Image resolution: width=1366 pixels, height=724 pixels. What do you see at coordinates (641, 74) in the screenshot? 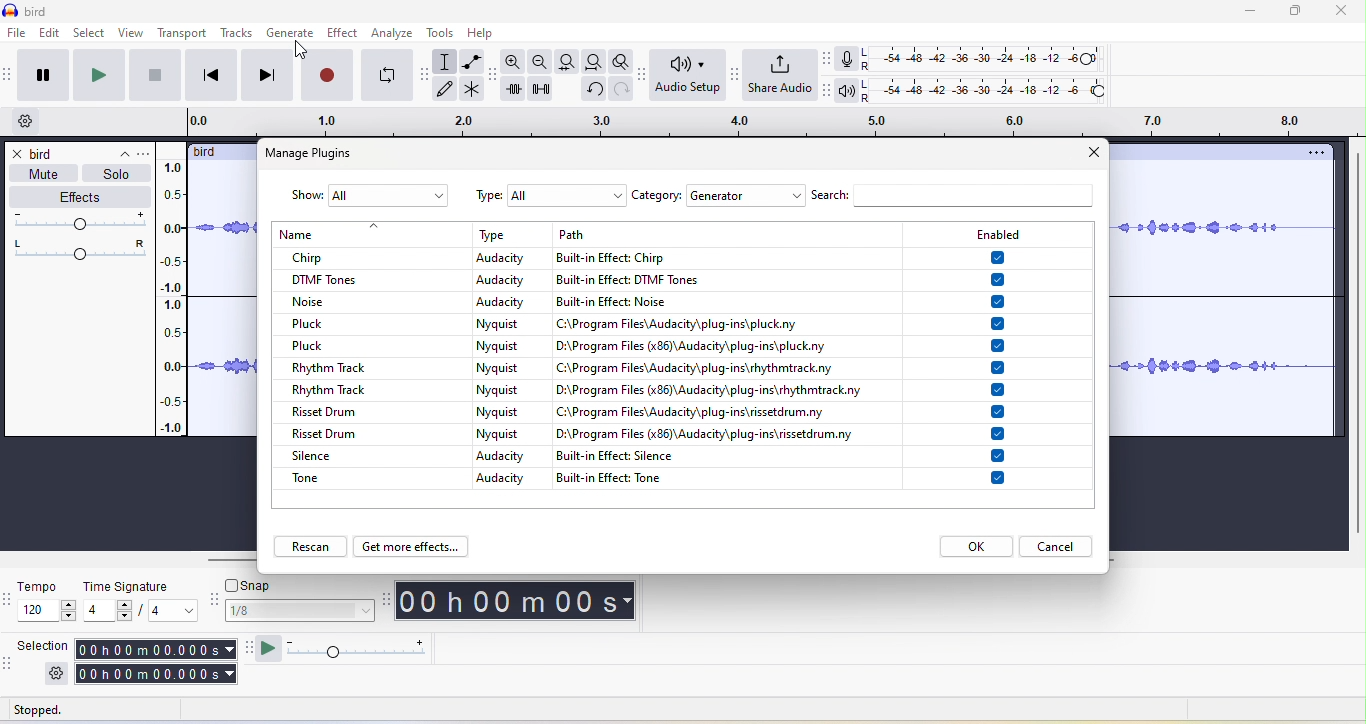
I see `audacity audio setup toolbar` at bounding box center [641, 74].